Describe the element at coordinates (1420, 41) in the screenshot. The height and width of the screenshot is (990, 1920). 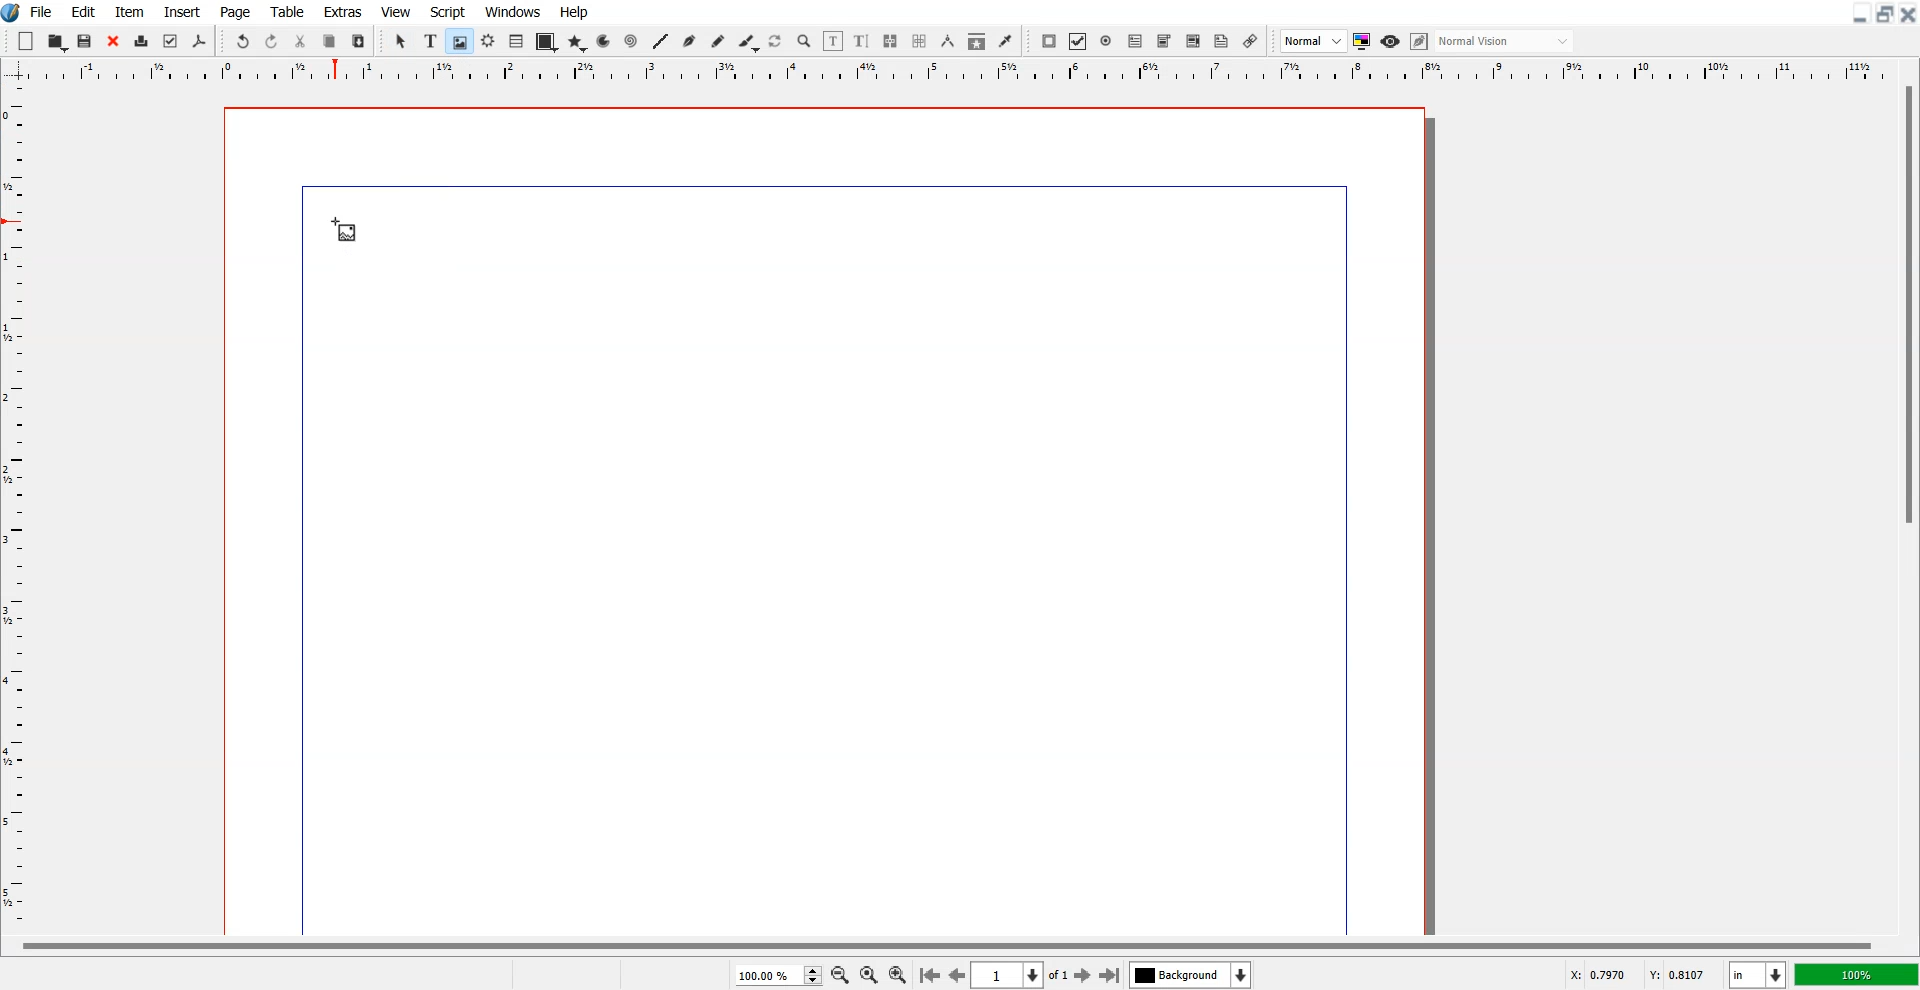
I see `Edit in preview mode` at that location.